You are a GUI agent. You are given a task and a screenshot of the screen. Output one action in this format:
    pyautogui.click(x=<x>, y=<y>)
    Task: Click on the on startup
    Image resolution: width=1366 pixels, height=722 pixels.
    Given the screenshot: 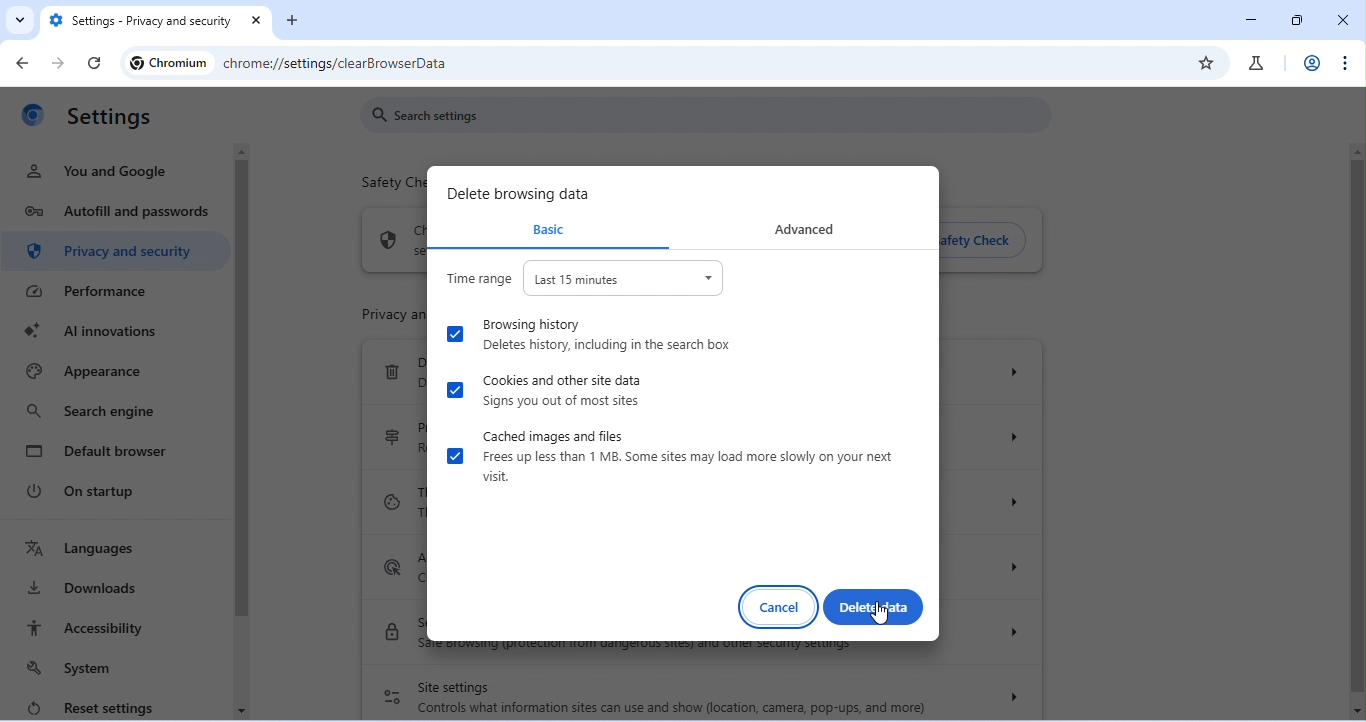 What is the action you would take?
    pyautogui.click(x=92, y=491)
    